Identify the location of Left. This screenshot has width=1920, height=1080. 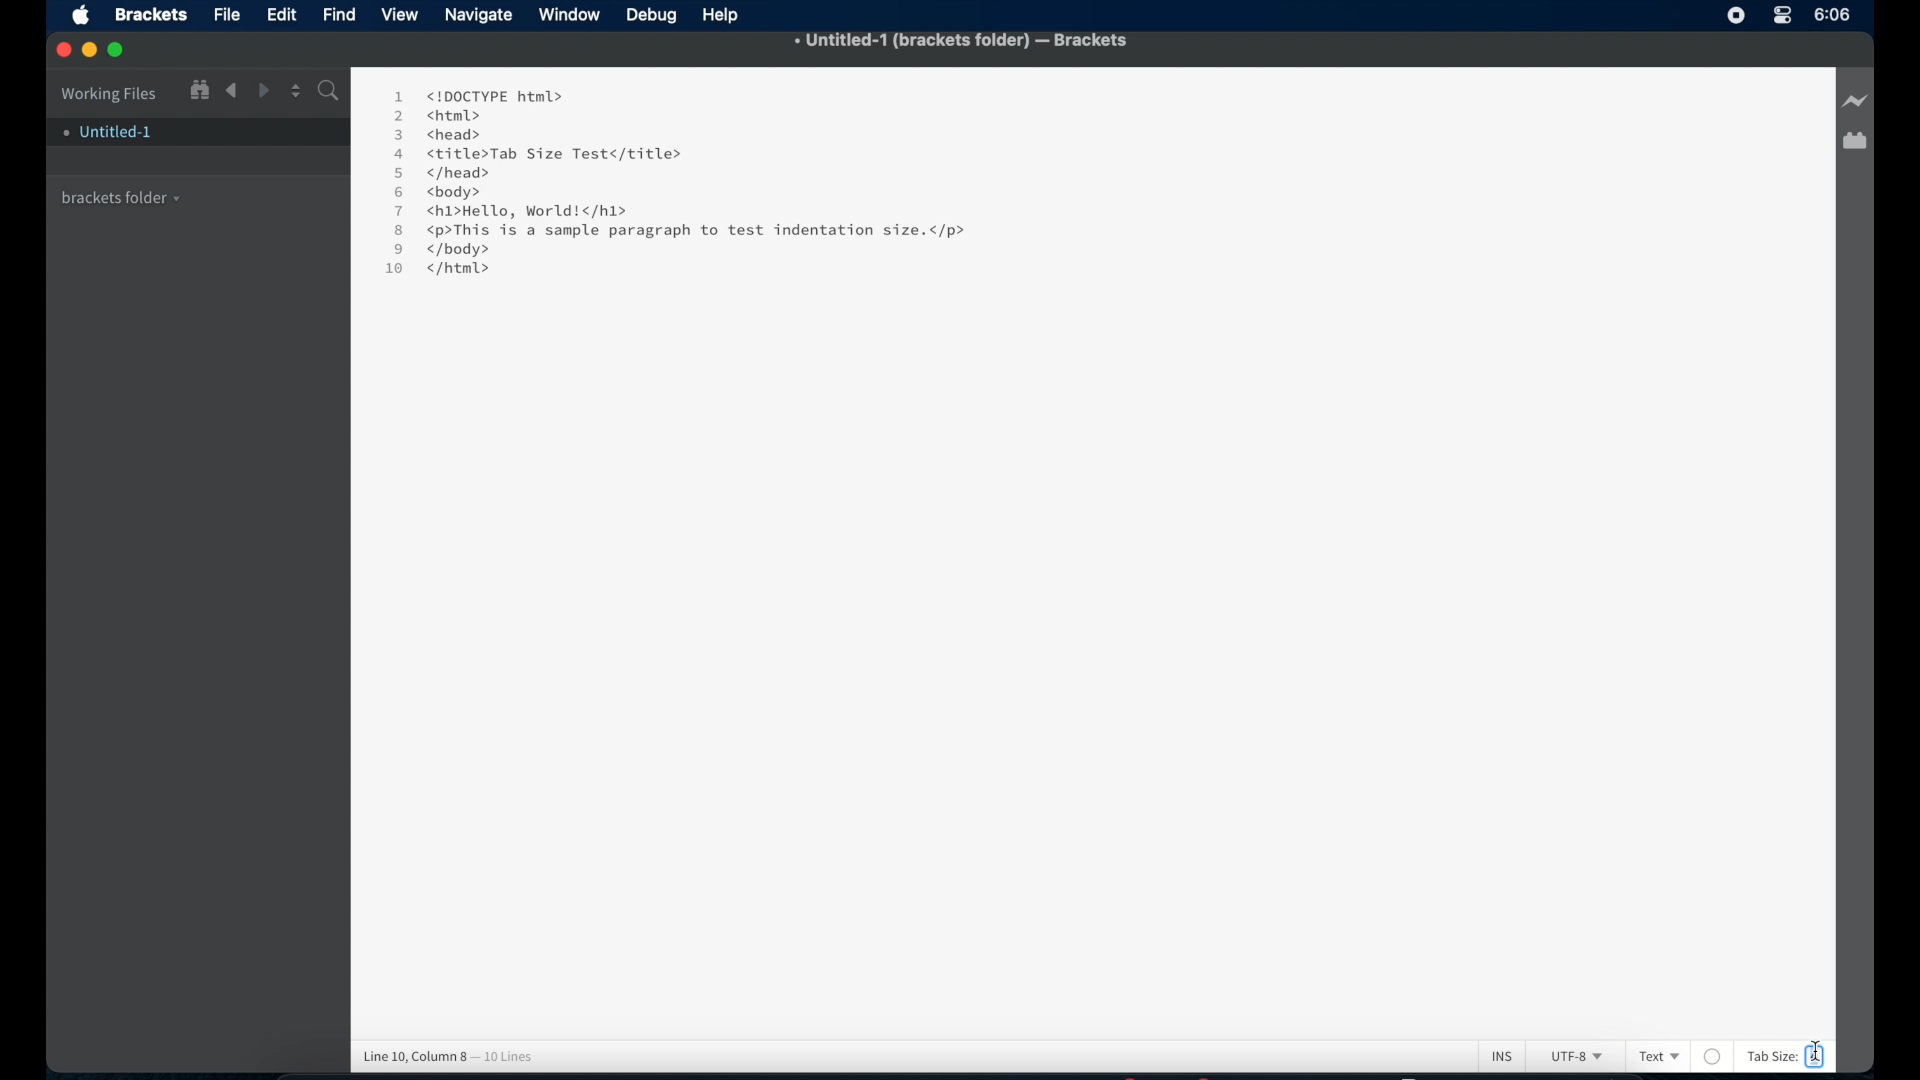
(231, 91).